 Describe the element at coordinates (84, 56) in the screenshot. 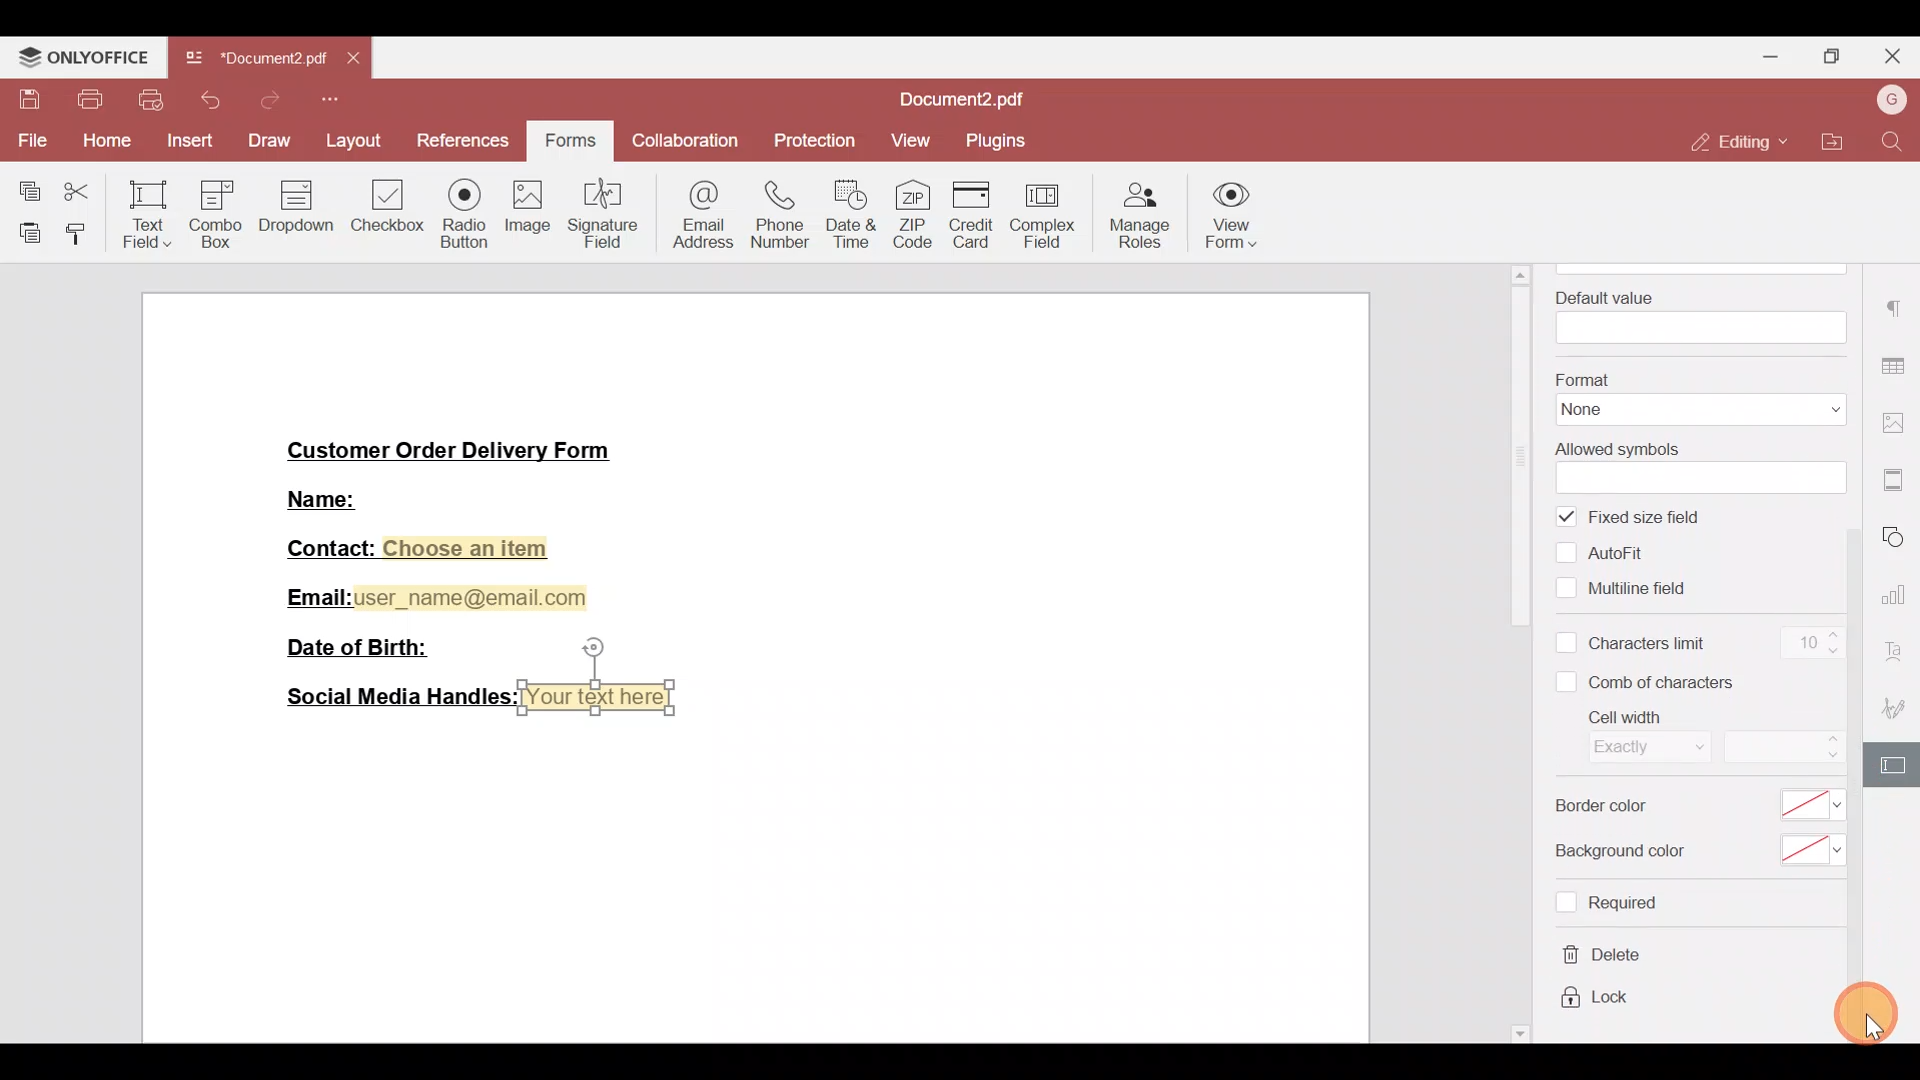

I see `ONLYOFFICE` at that location.